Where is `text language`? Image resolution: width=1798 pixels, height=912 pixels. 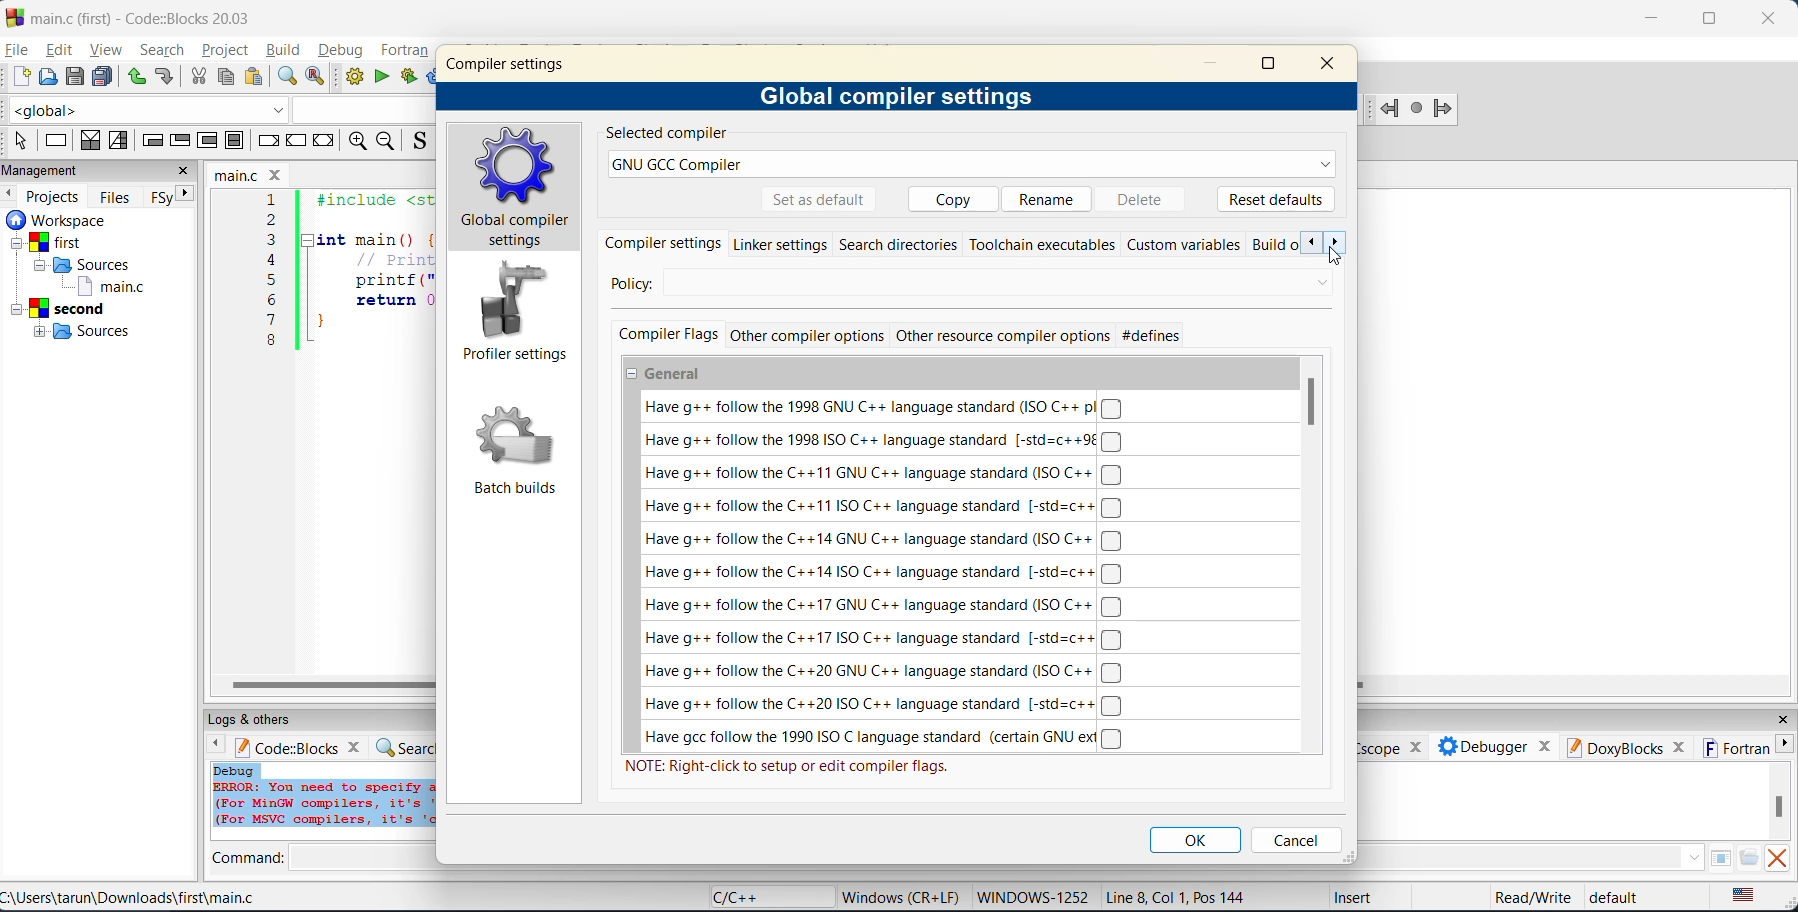 text language is located at coordinates (1745, 896).